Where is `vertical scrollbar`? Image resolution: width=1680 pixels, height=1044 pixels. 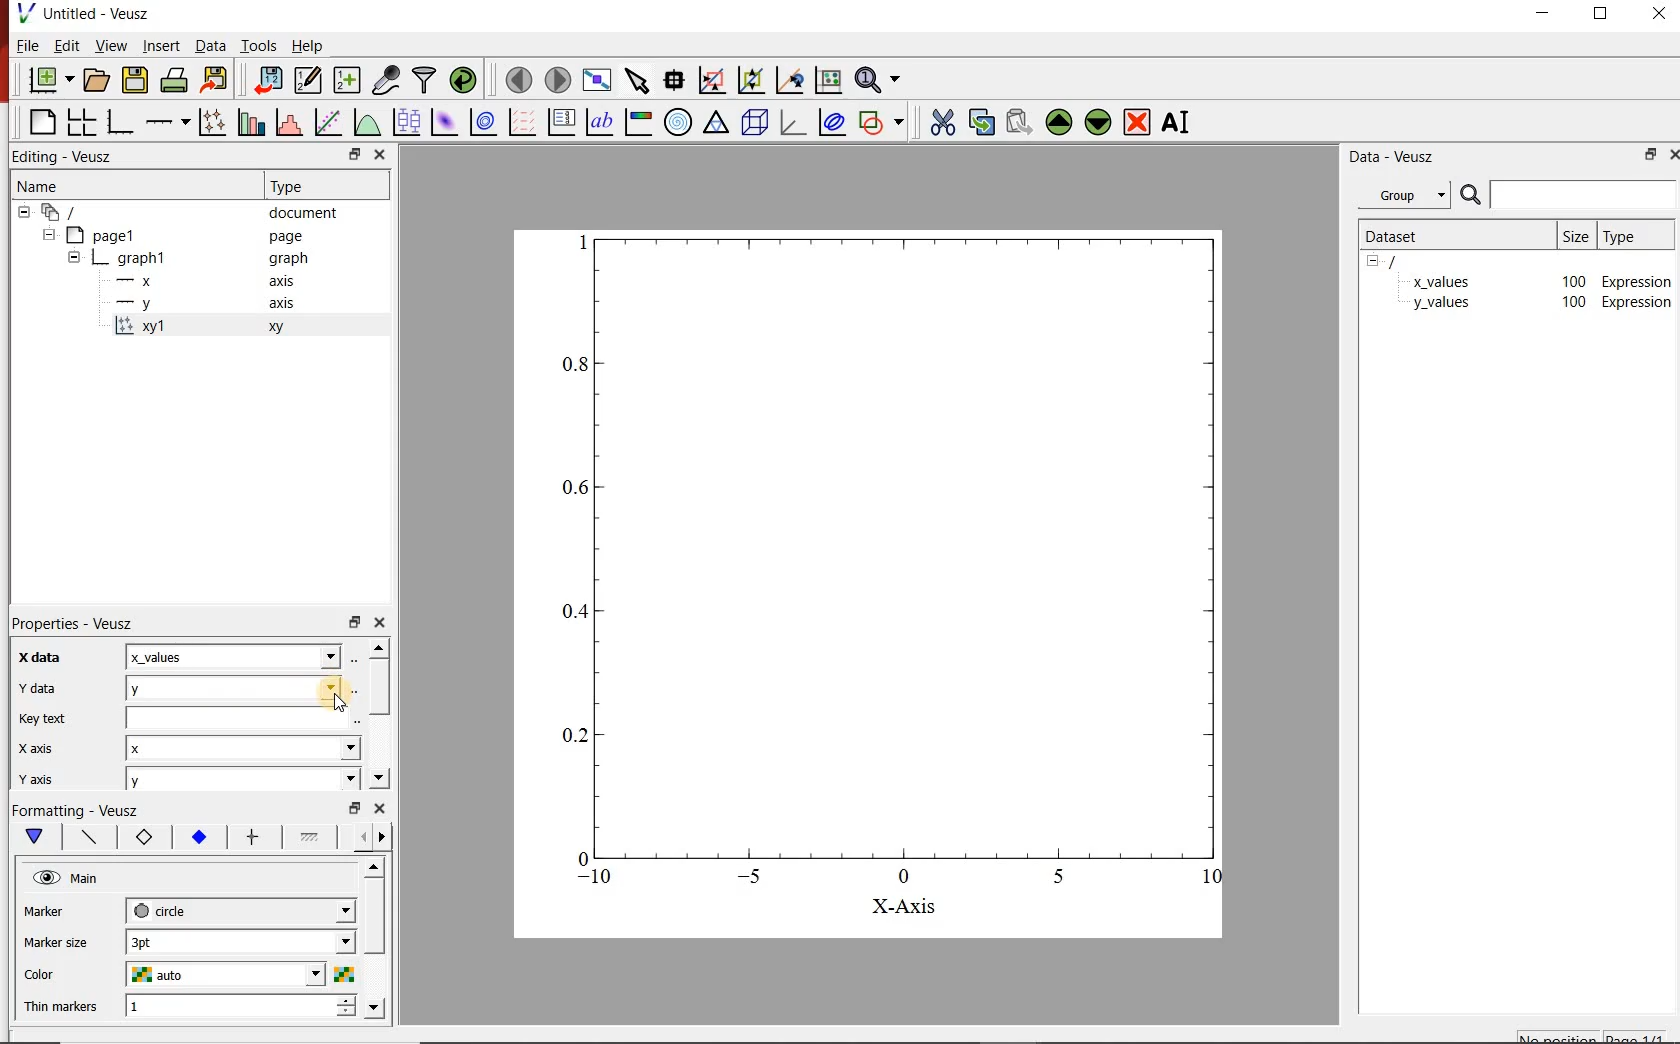
vertical scrollbar is located at coordinates (380, 687).